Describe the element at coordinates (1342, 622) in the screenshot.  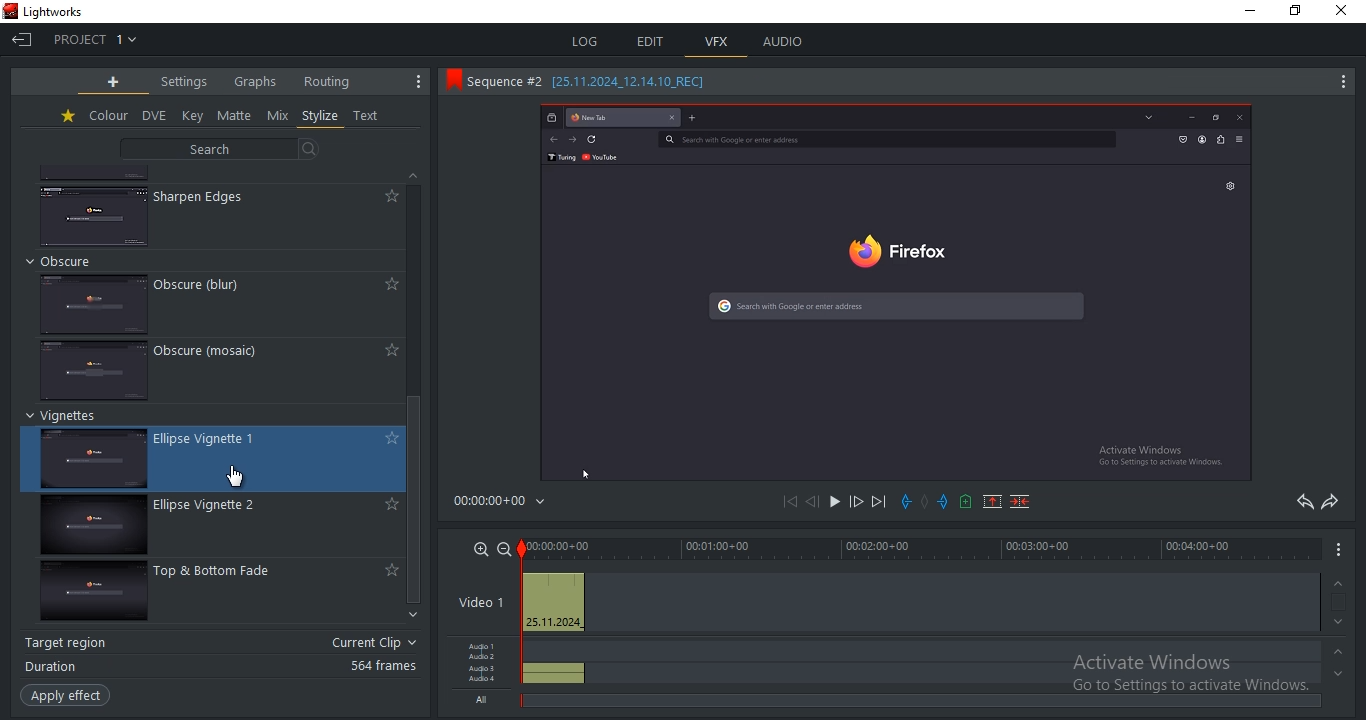
I see `greyed out down arrow` at that location.